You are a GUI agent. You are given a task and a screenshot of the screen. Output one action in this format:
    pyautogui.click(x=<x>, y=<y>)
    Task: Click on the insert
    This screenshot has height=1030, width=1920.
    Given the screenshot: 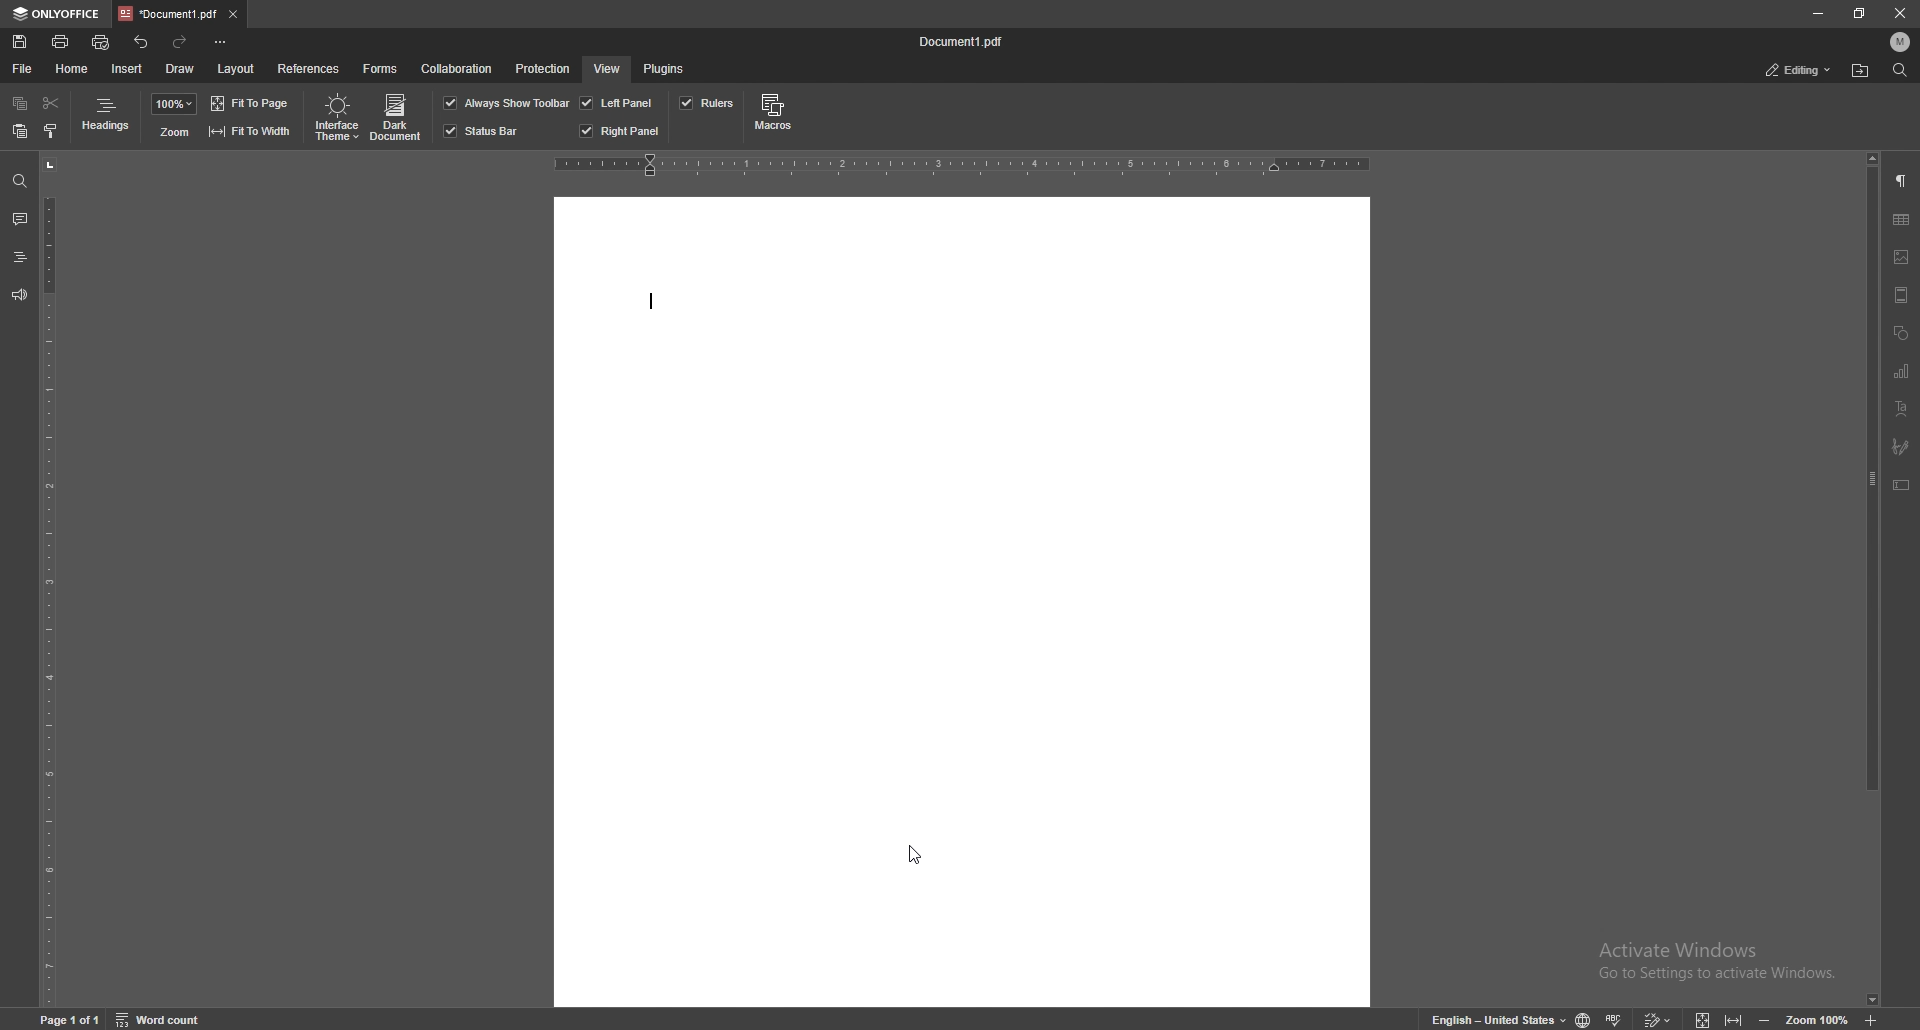 What is the action you would take?
    pyautogui.click(x=127, y=69)
    